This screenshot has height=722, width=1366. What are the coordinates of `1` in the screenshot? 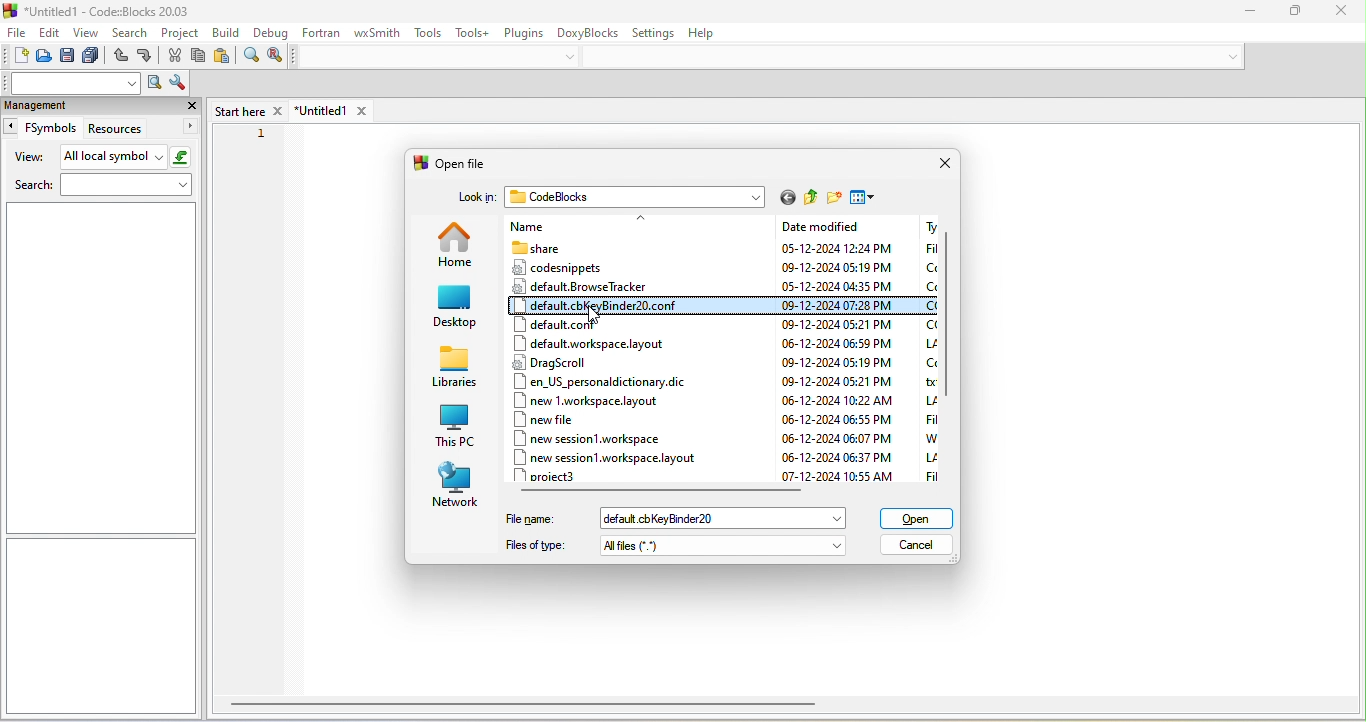 It's located at (264, 134).